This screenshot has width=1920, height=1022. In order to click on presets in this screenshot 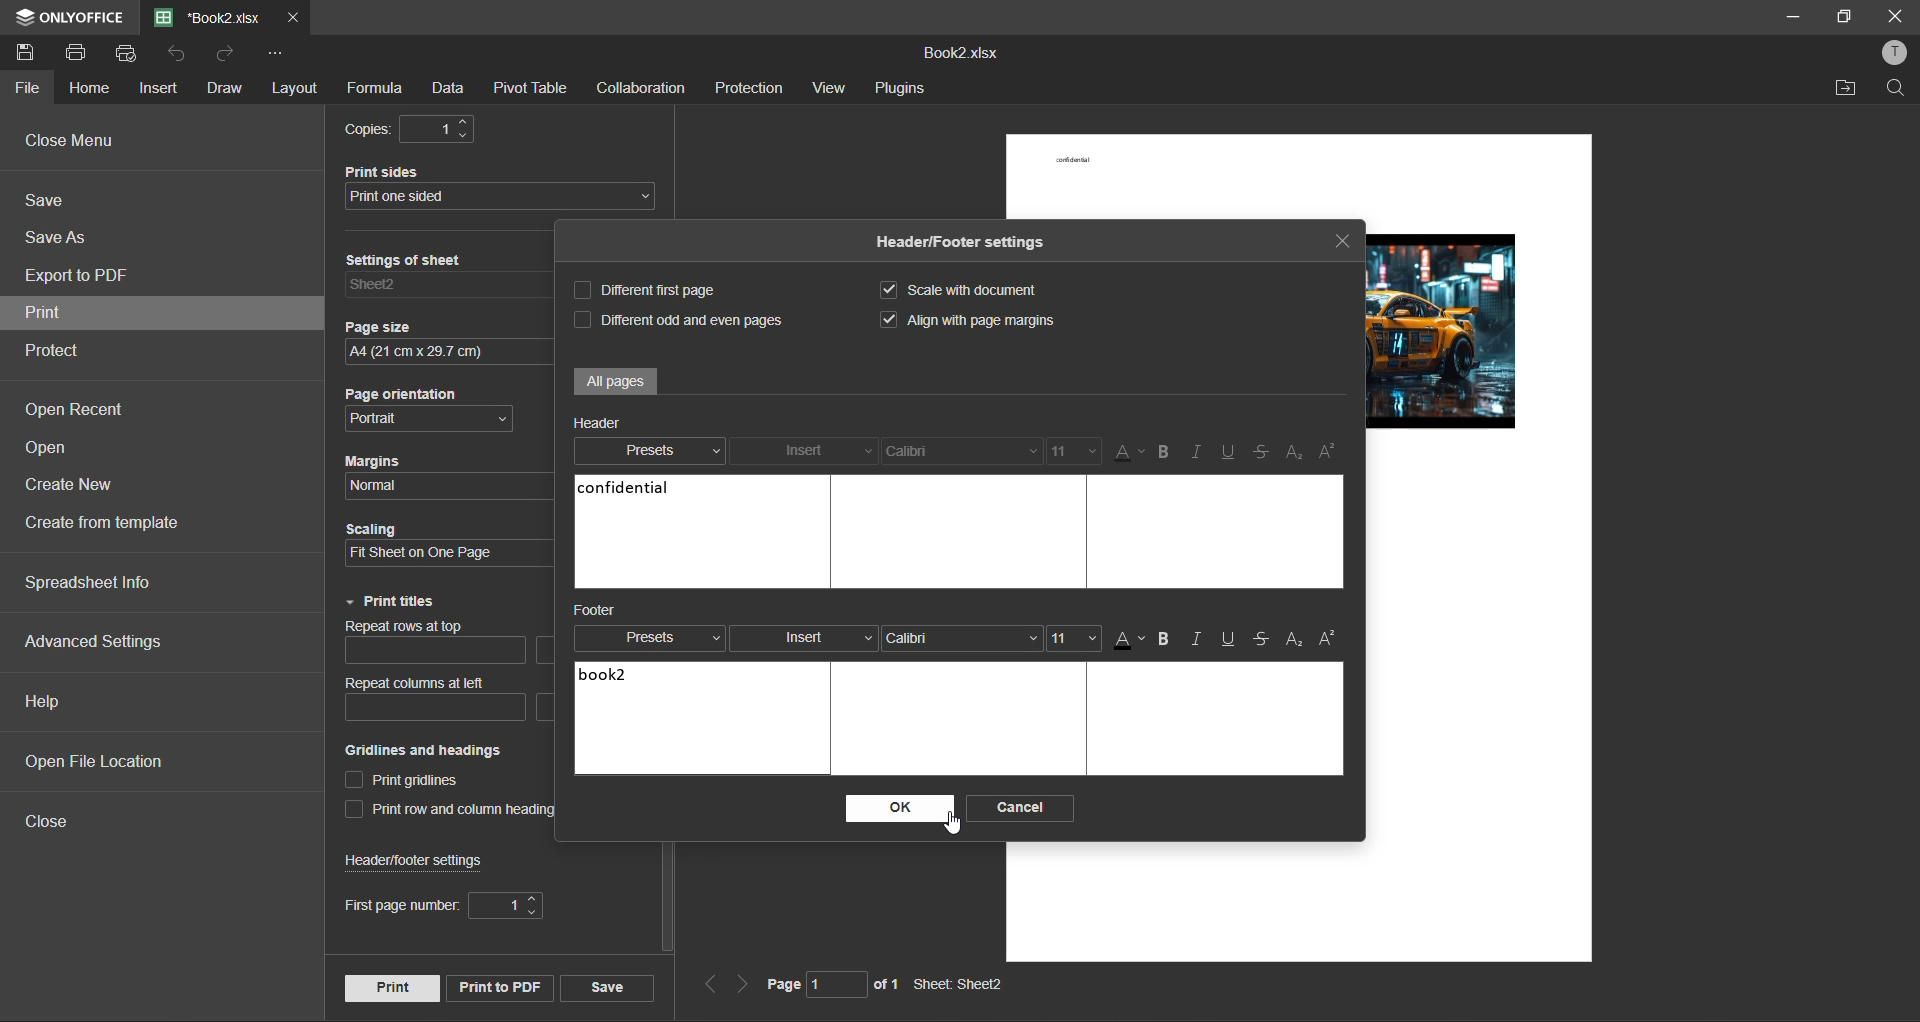, I will do `click(649, 452)`.